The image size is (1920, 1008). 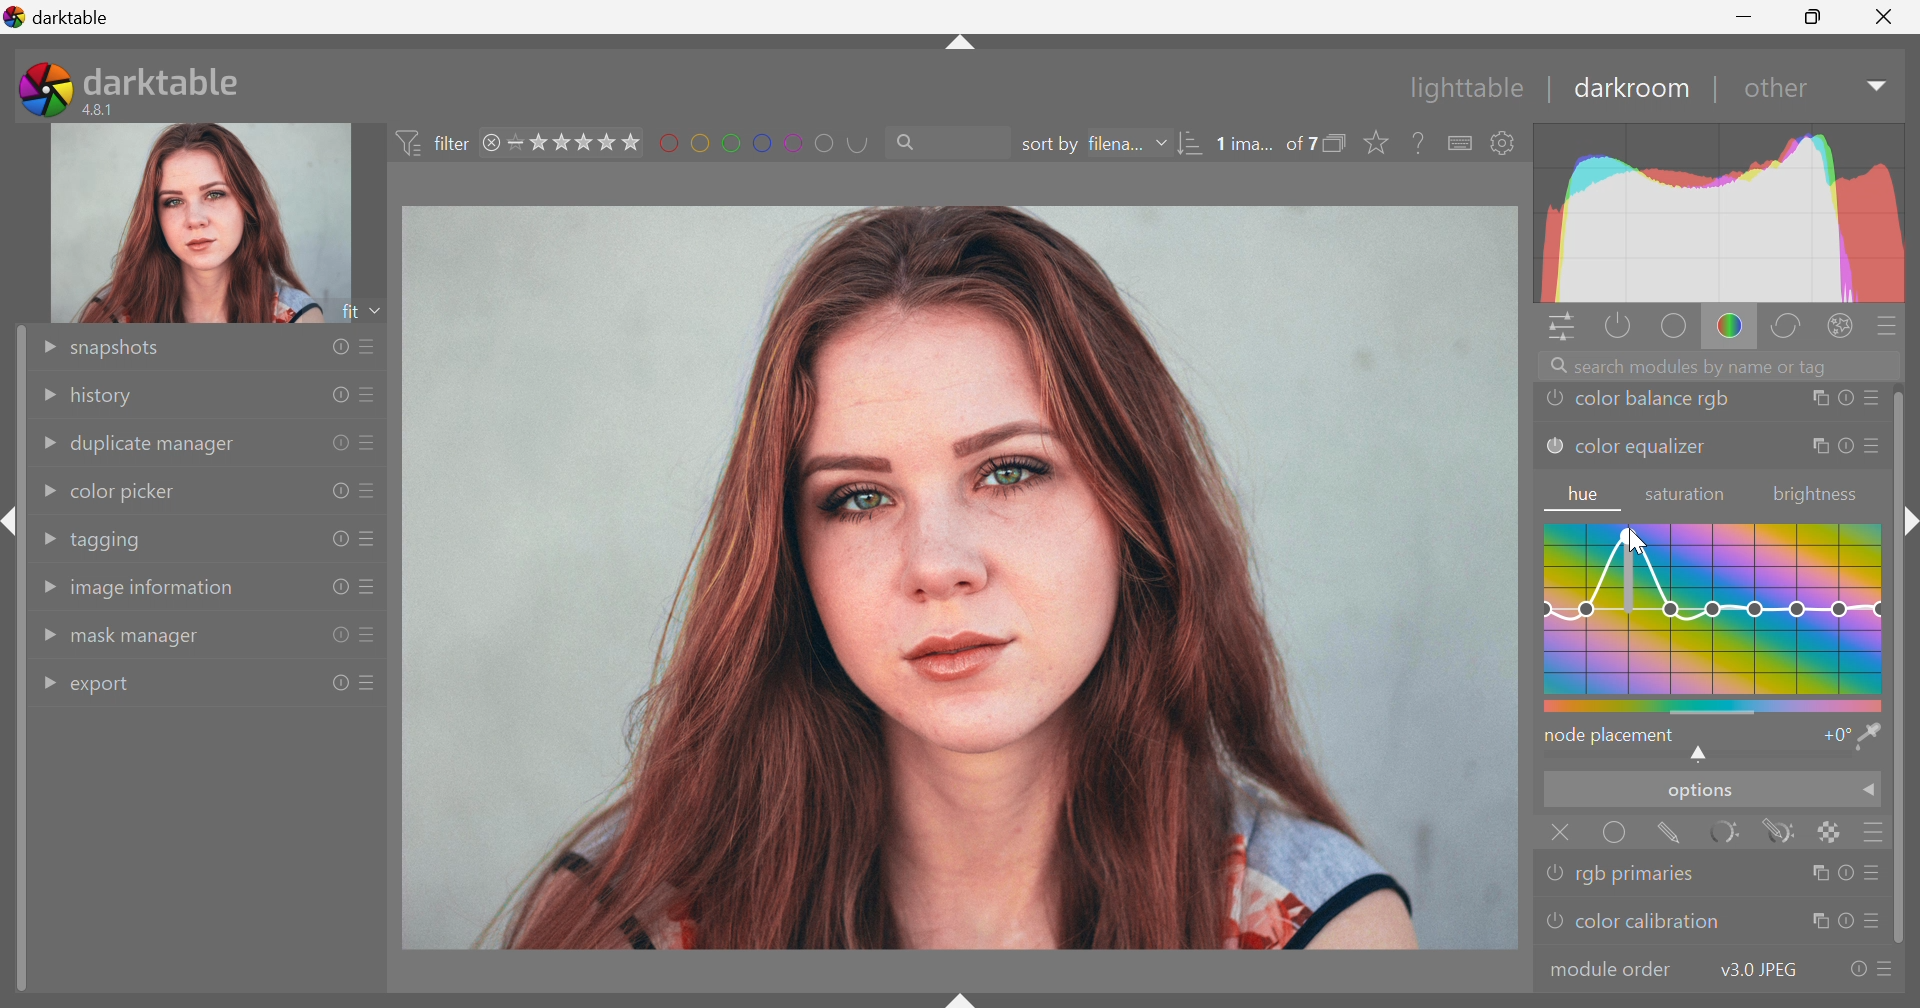 I want to click on darktable, so click(x=165, y=77).